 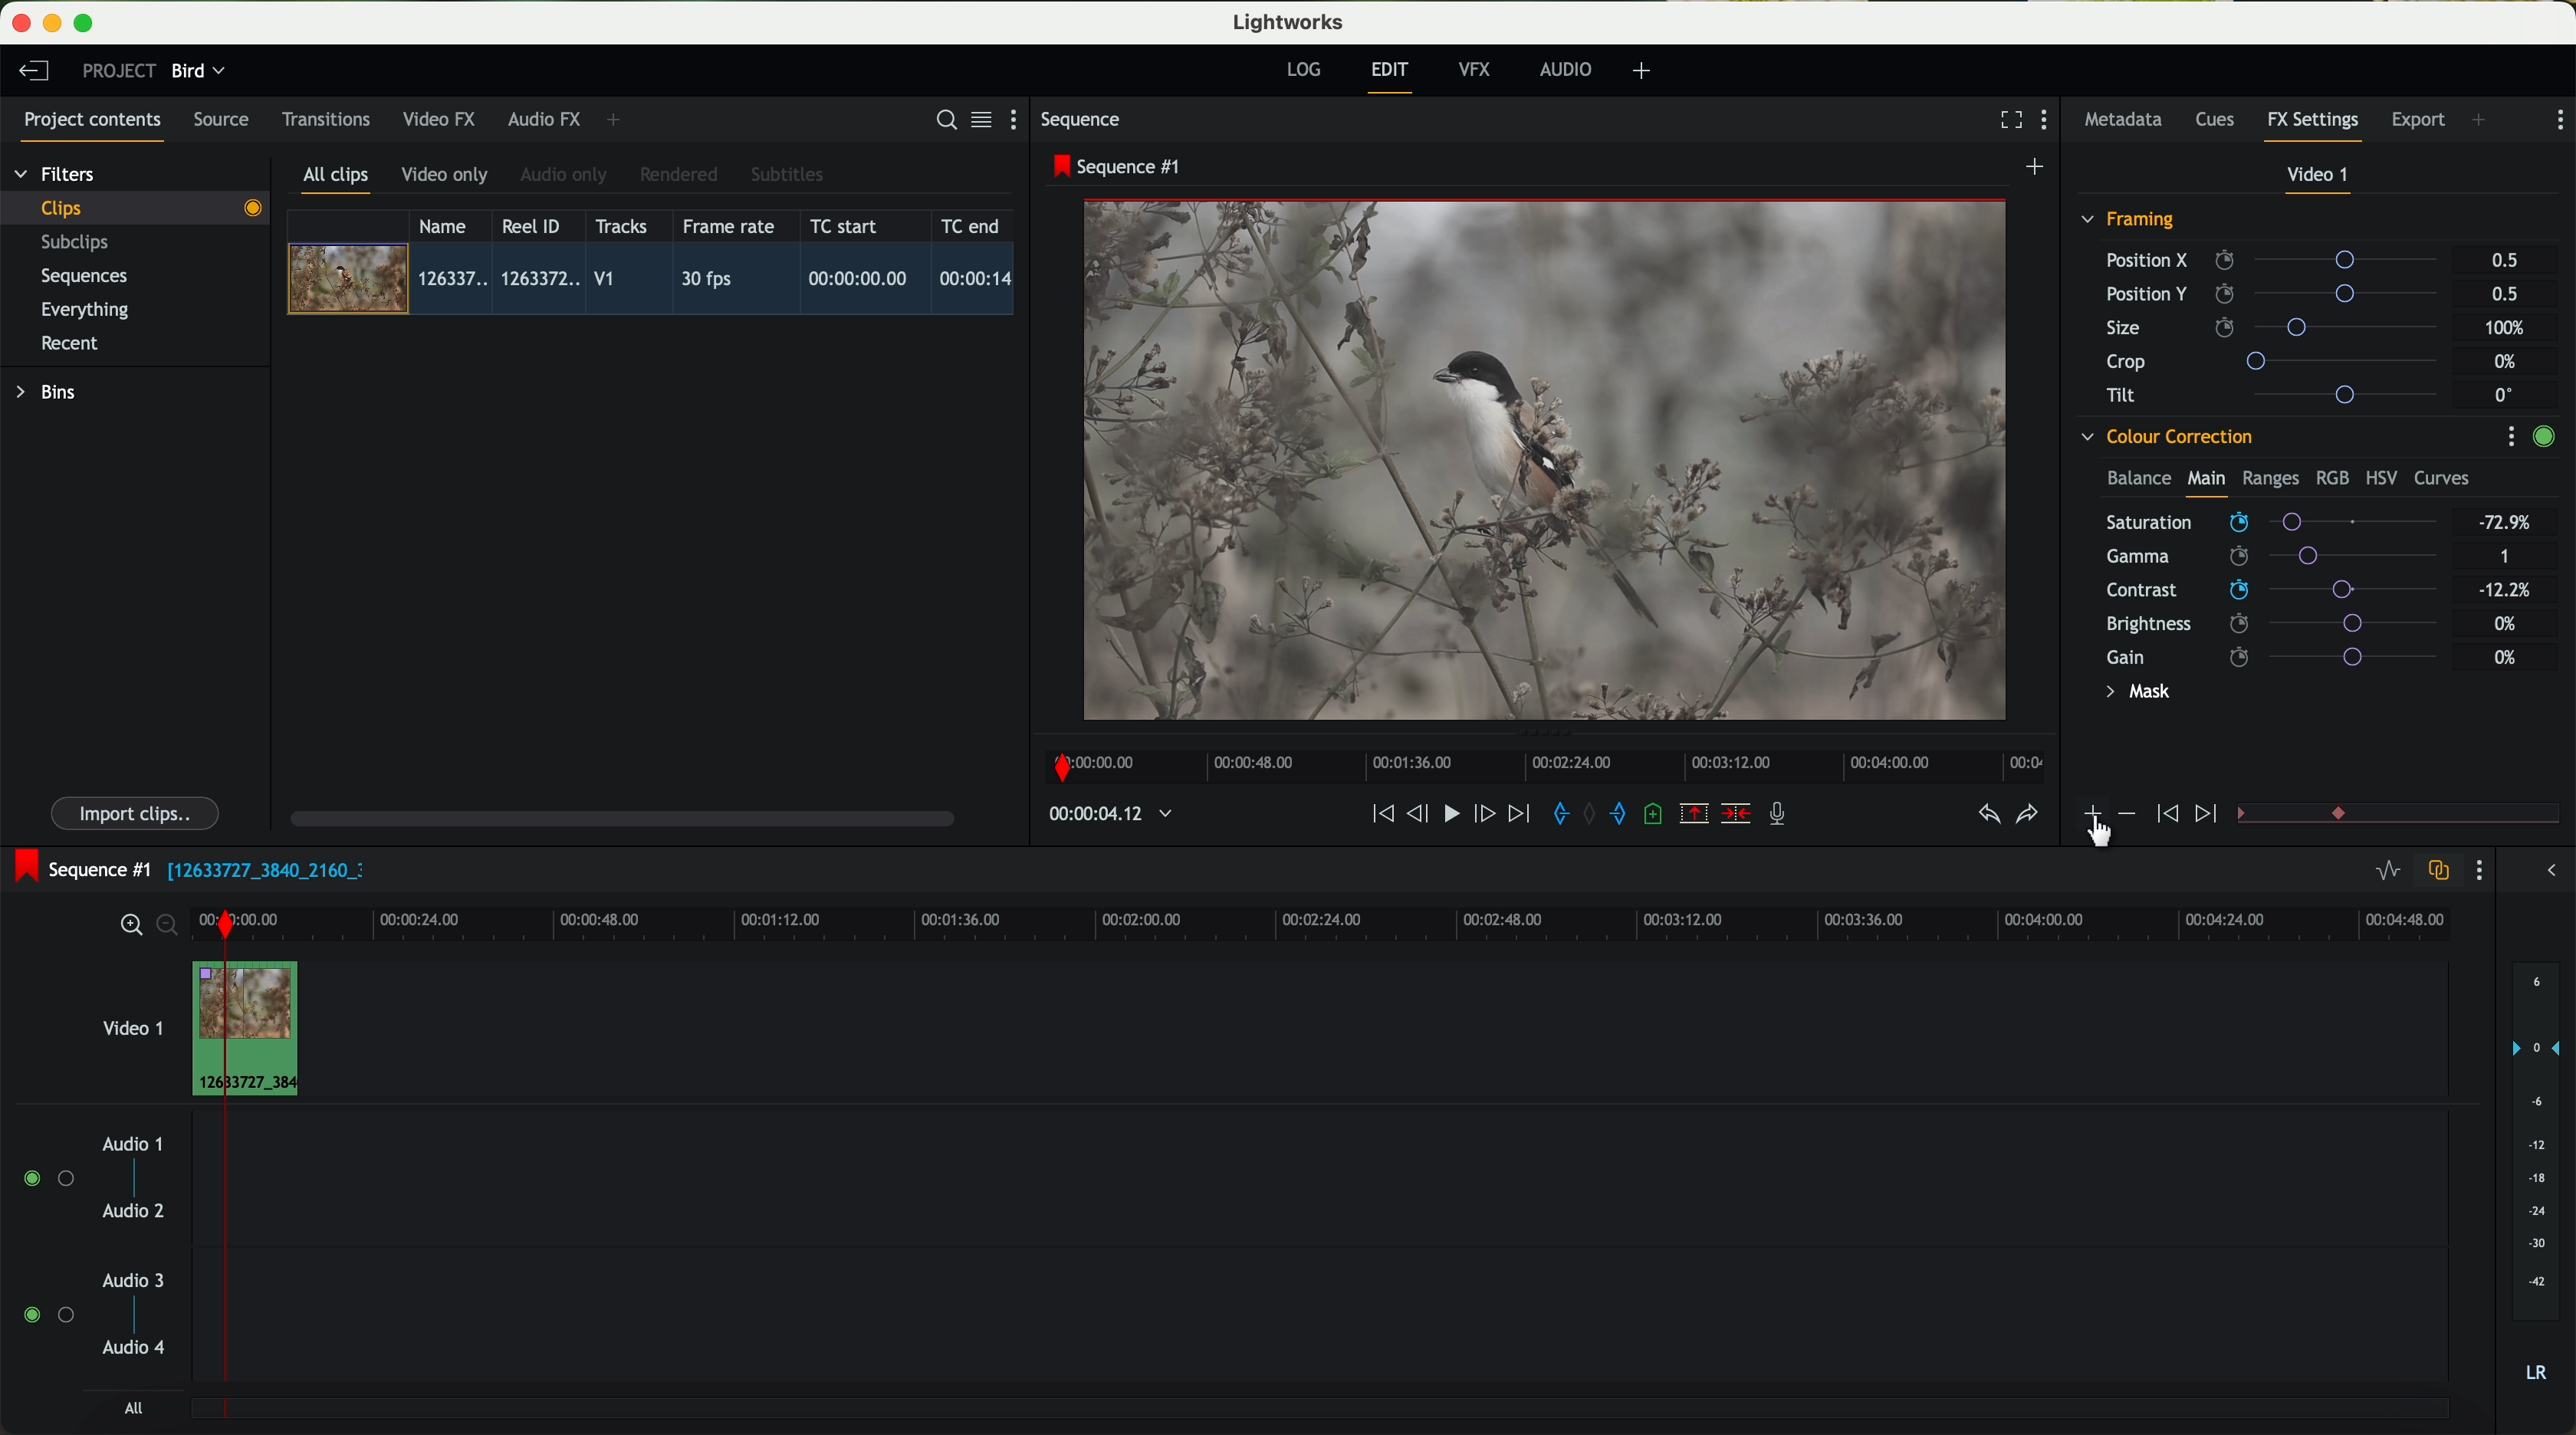 What do you see at coordinates (2209, 815) in the screenshot?
I see `icon` at bounding box center [2209, 815].